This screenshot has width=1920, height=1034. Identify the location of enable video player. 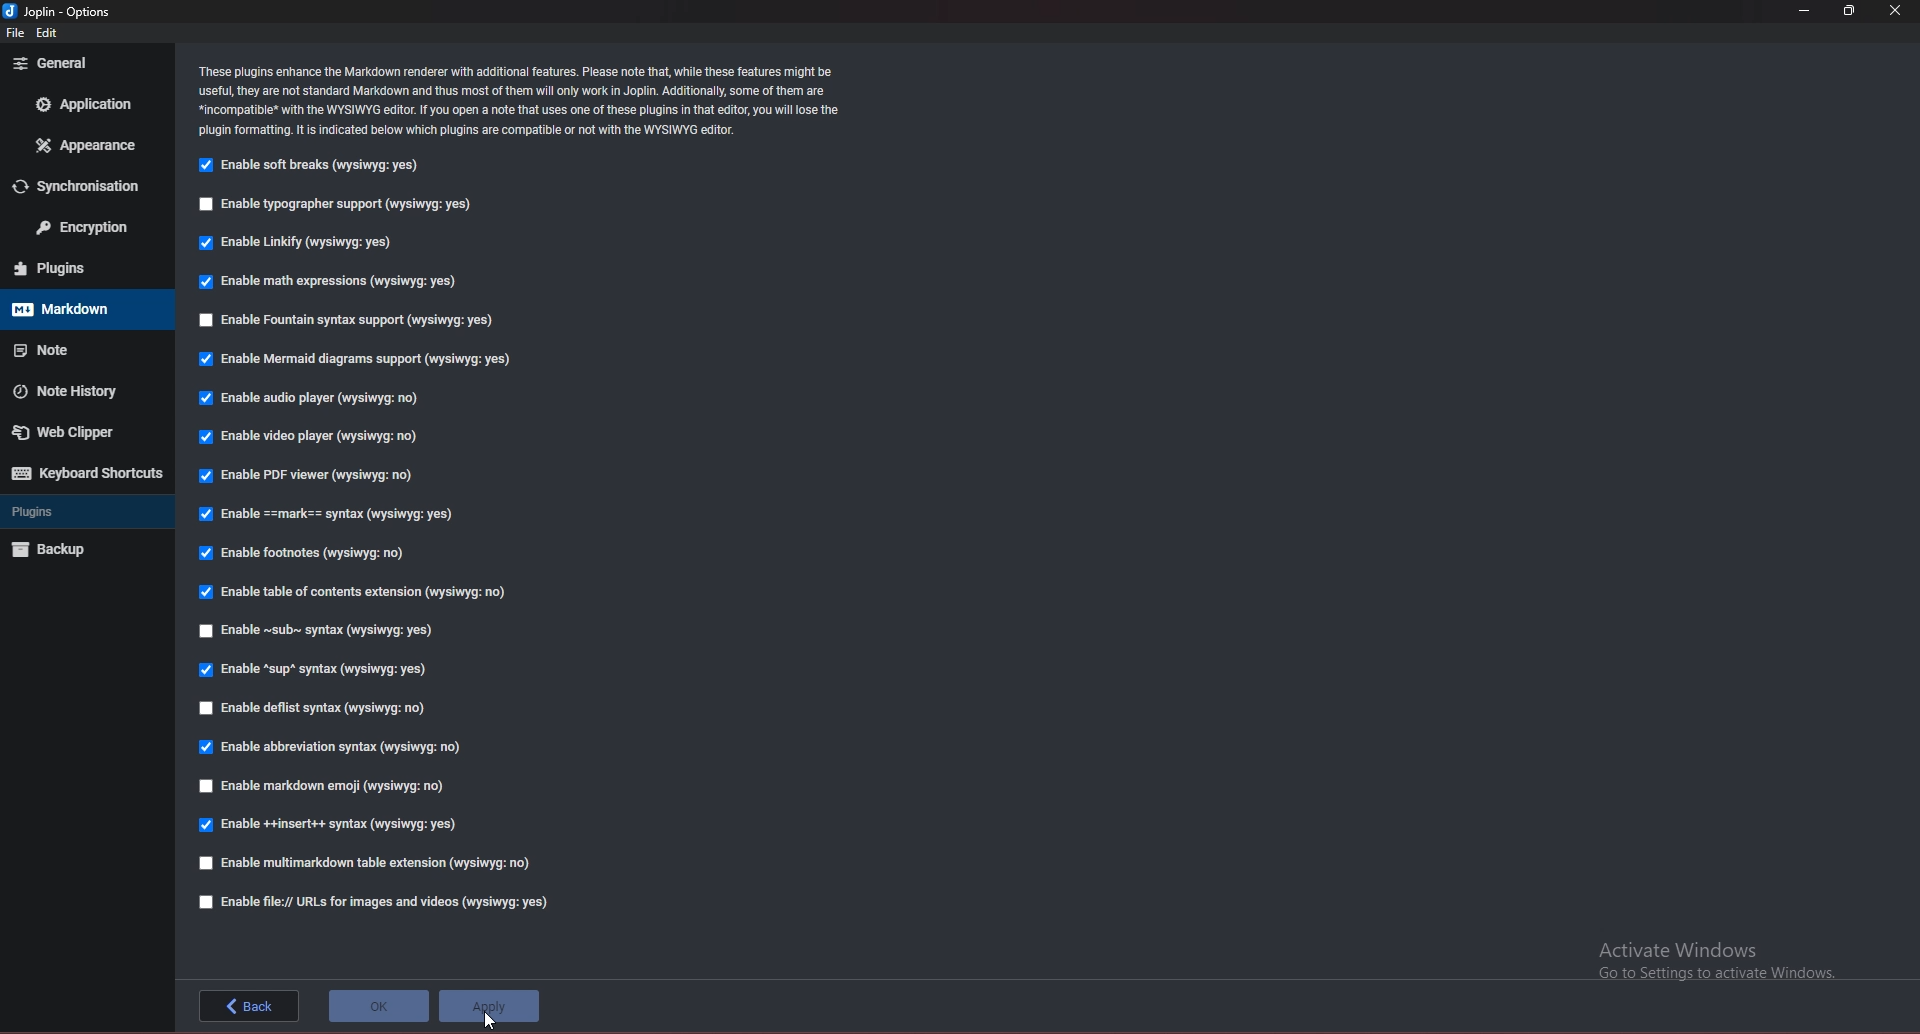
(315, 438).